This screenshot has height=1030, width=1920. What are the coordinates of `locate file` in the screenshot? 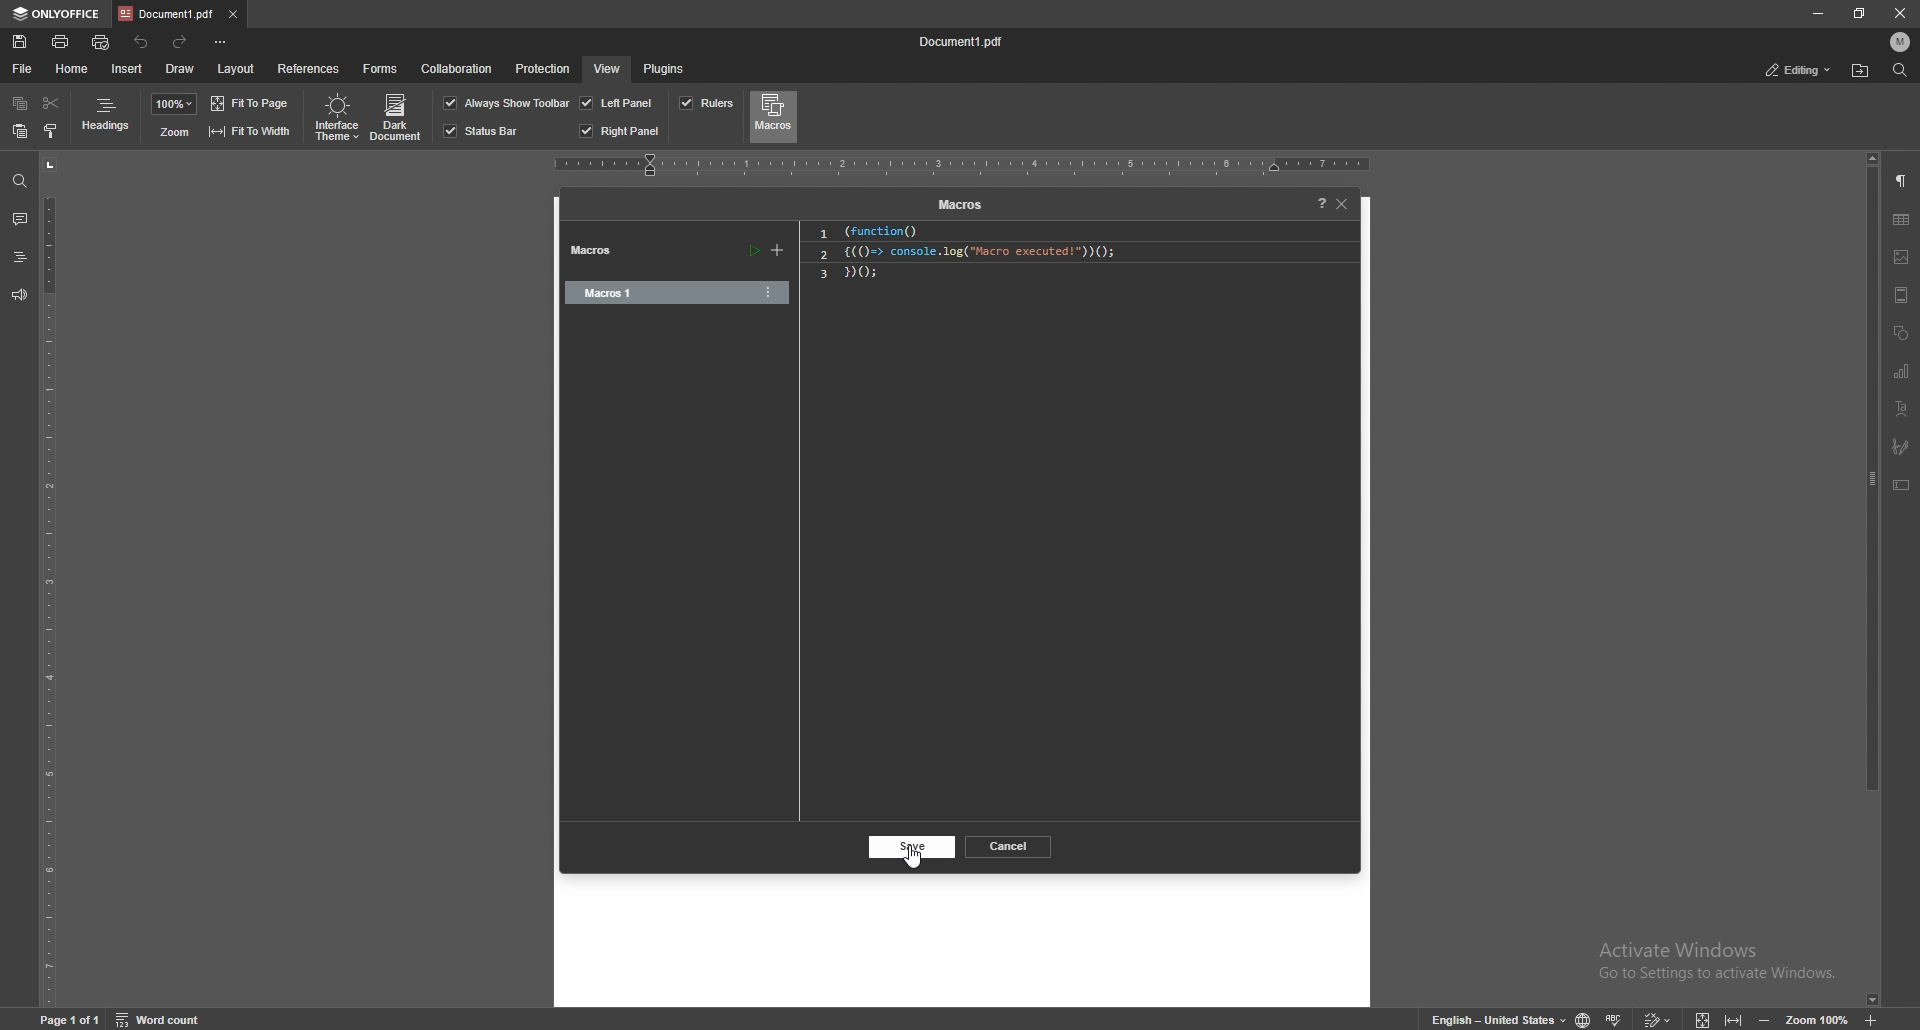 It's located at (1862, 70).